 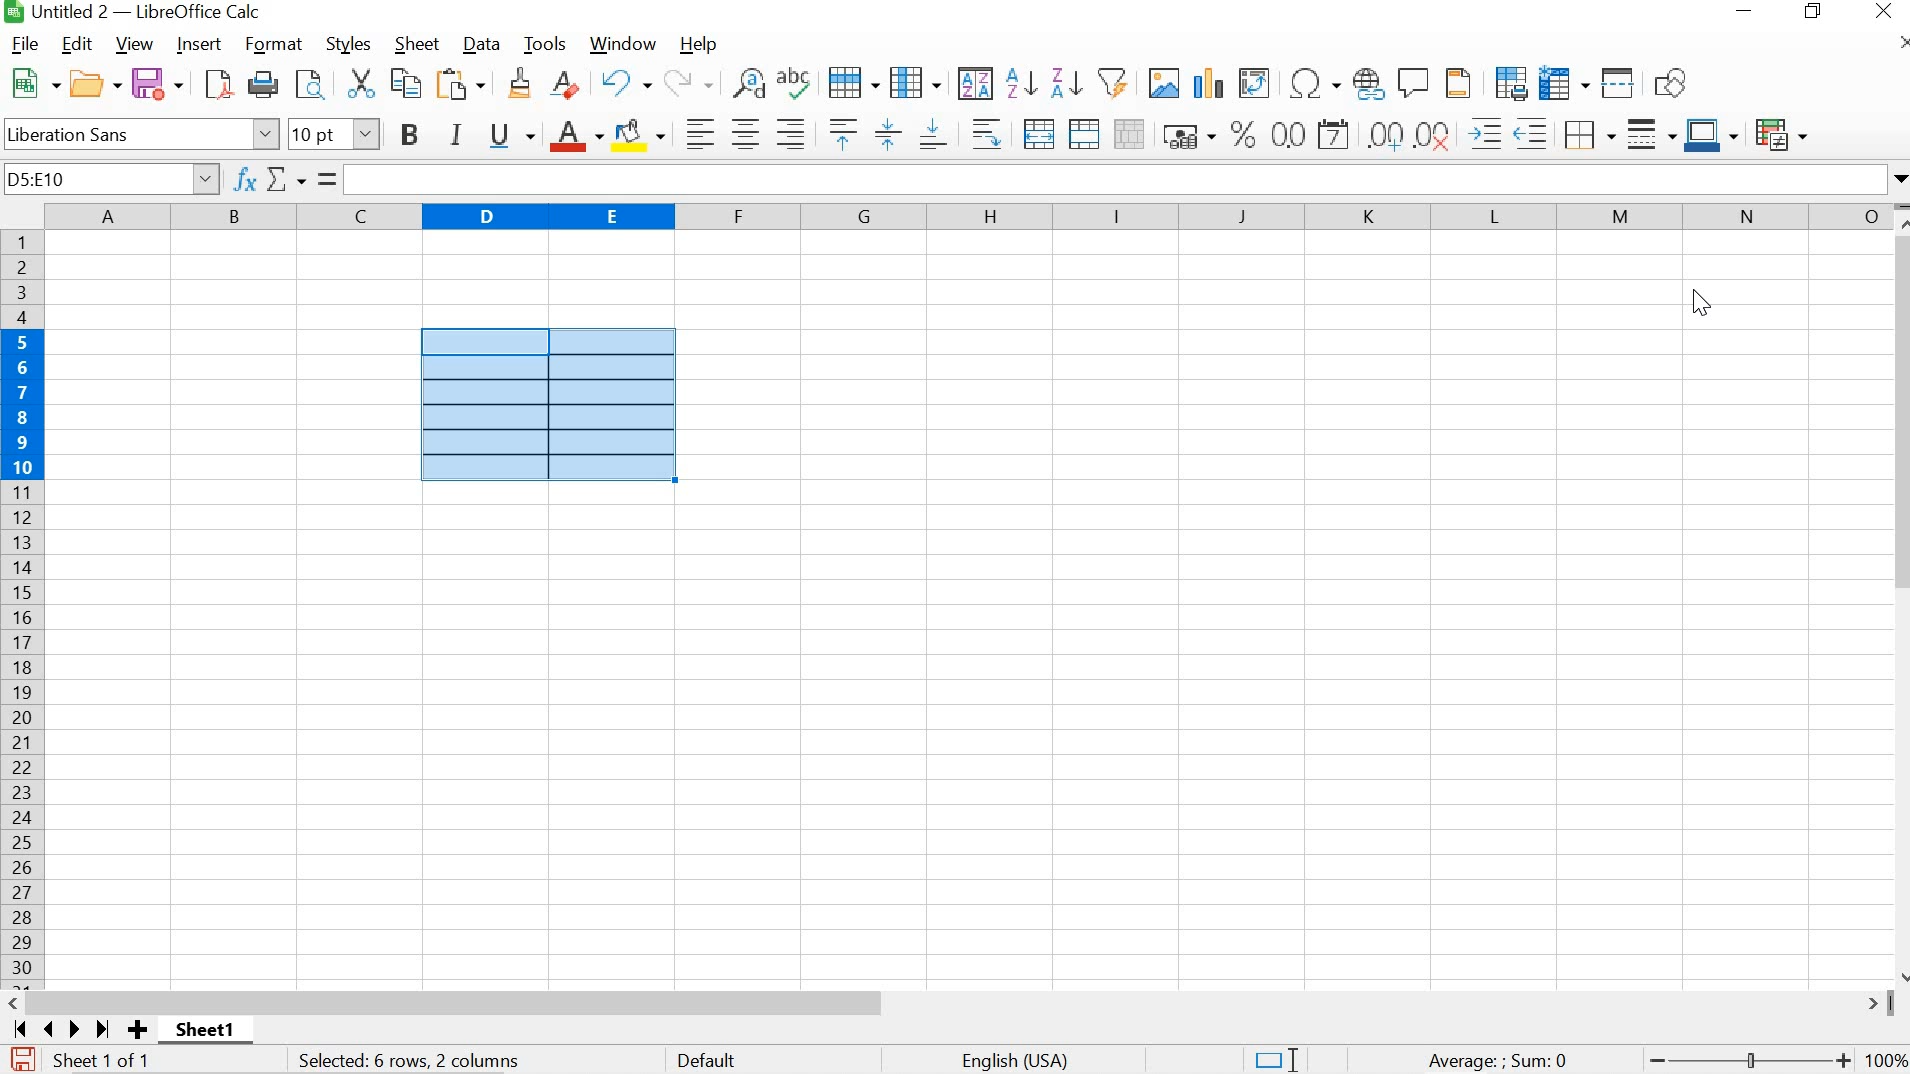 I want to click on split window, so click(x=1619, y=84).